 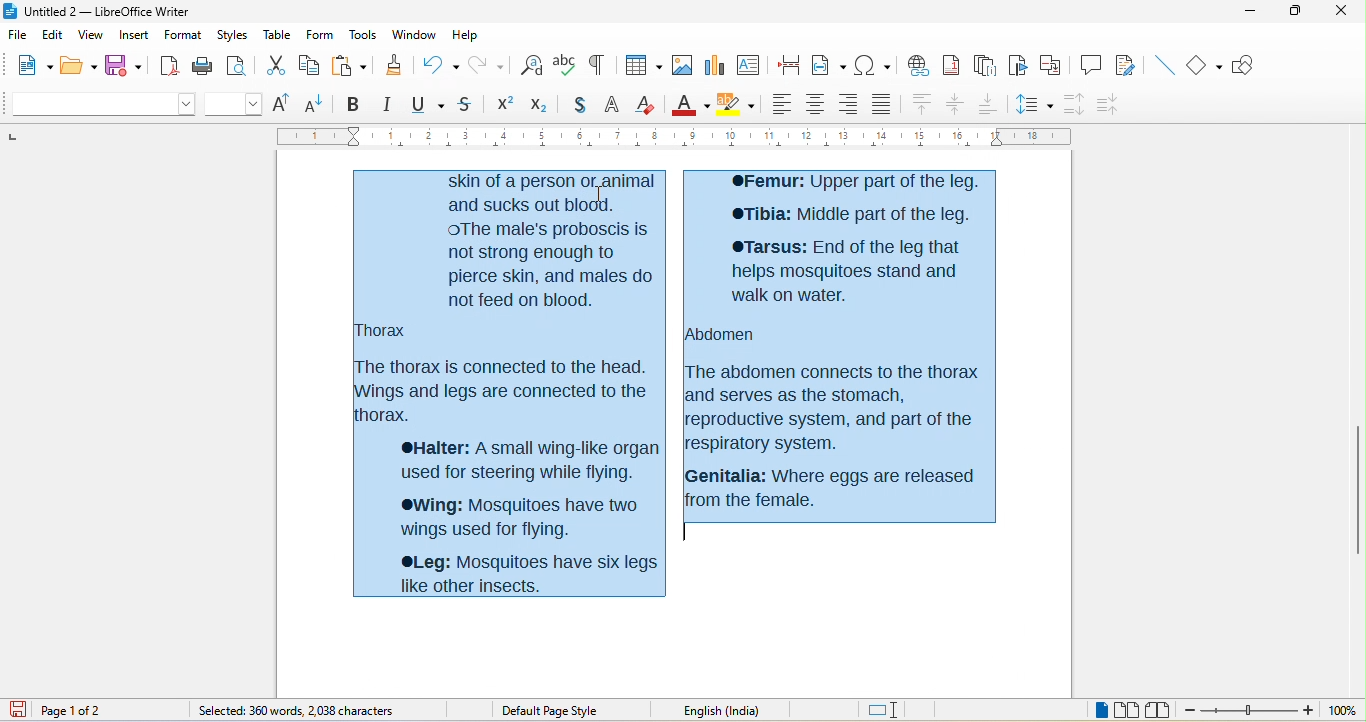 I want to click on subscript, so click(x=538, y=105).